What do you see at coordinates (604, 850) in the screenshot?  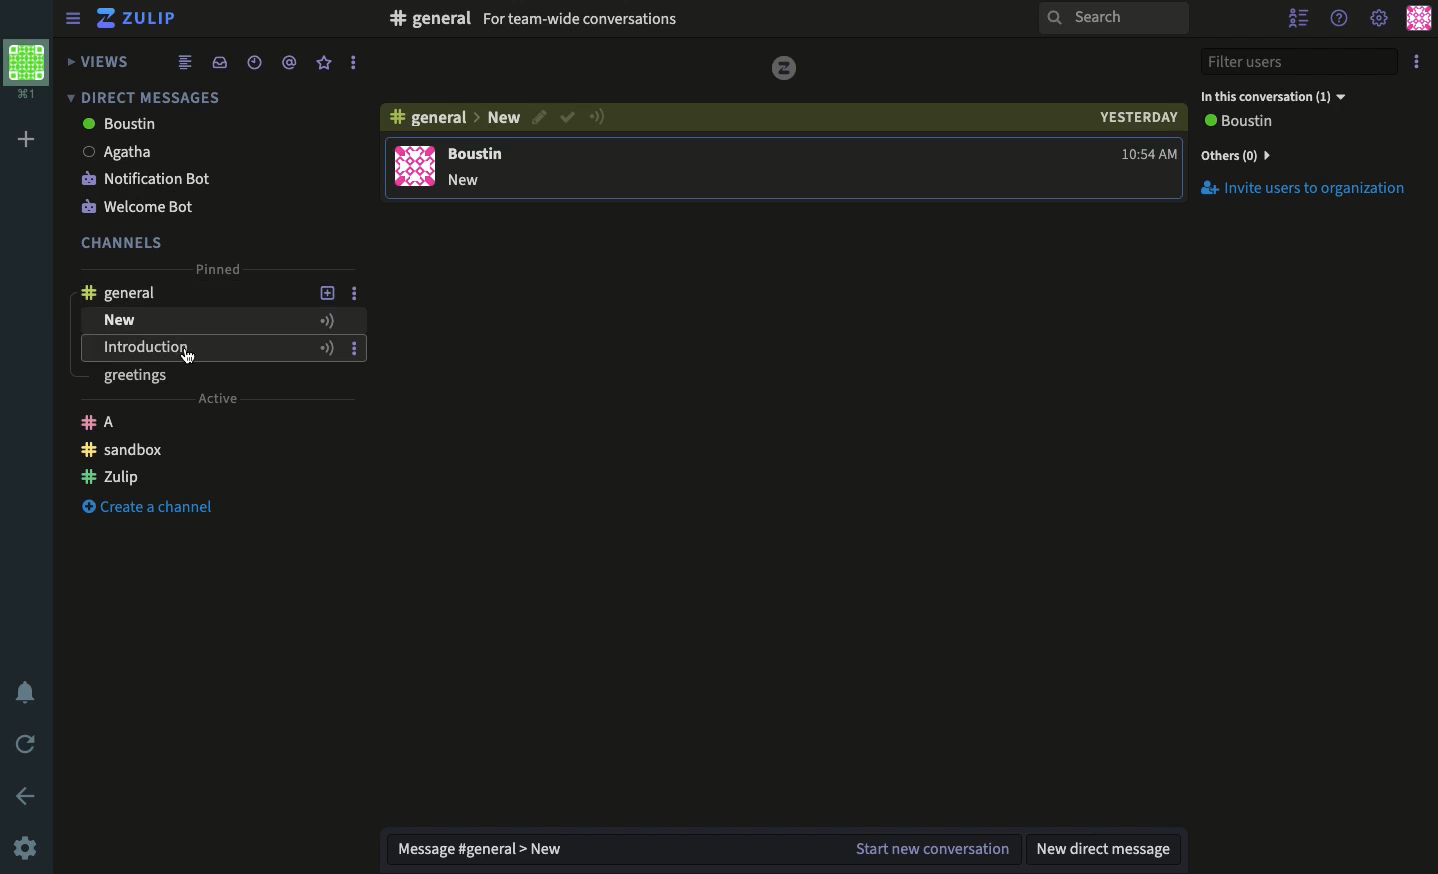 I see `Message` at bounding box center [604, 850].